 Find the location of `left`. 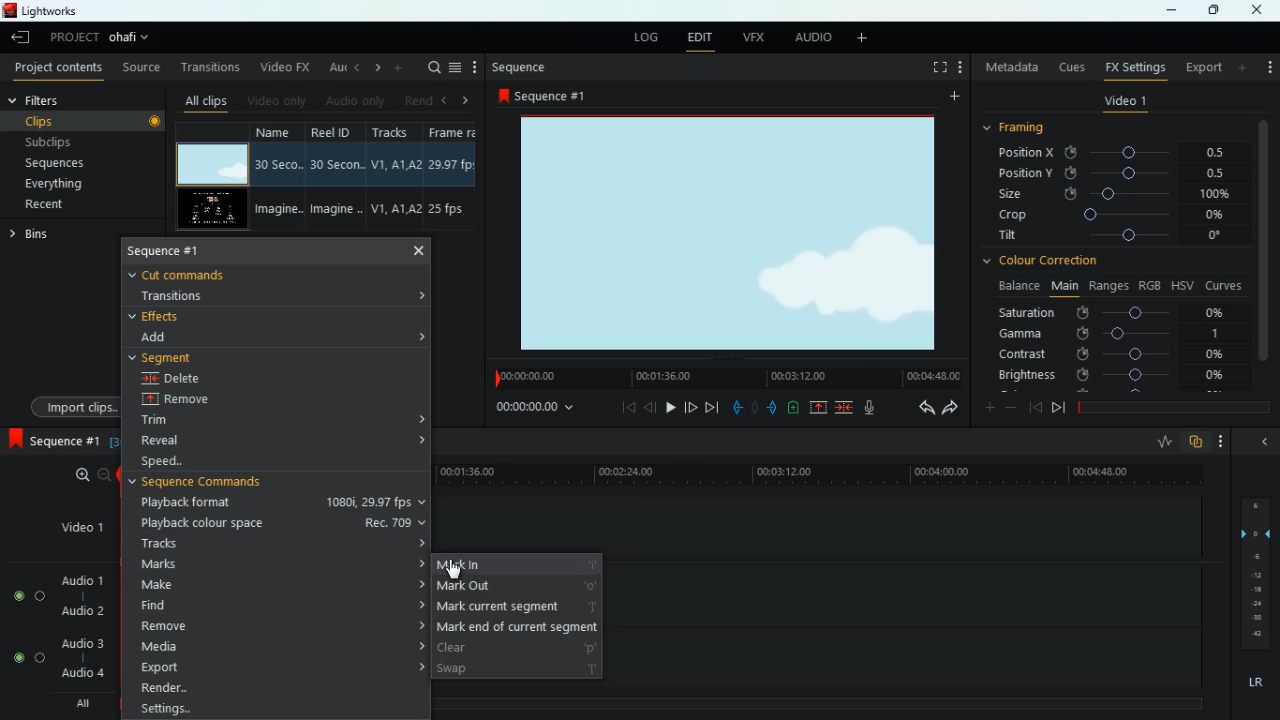

left is located at coordinates (354, 68).